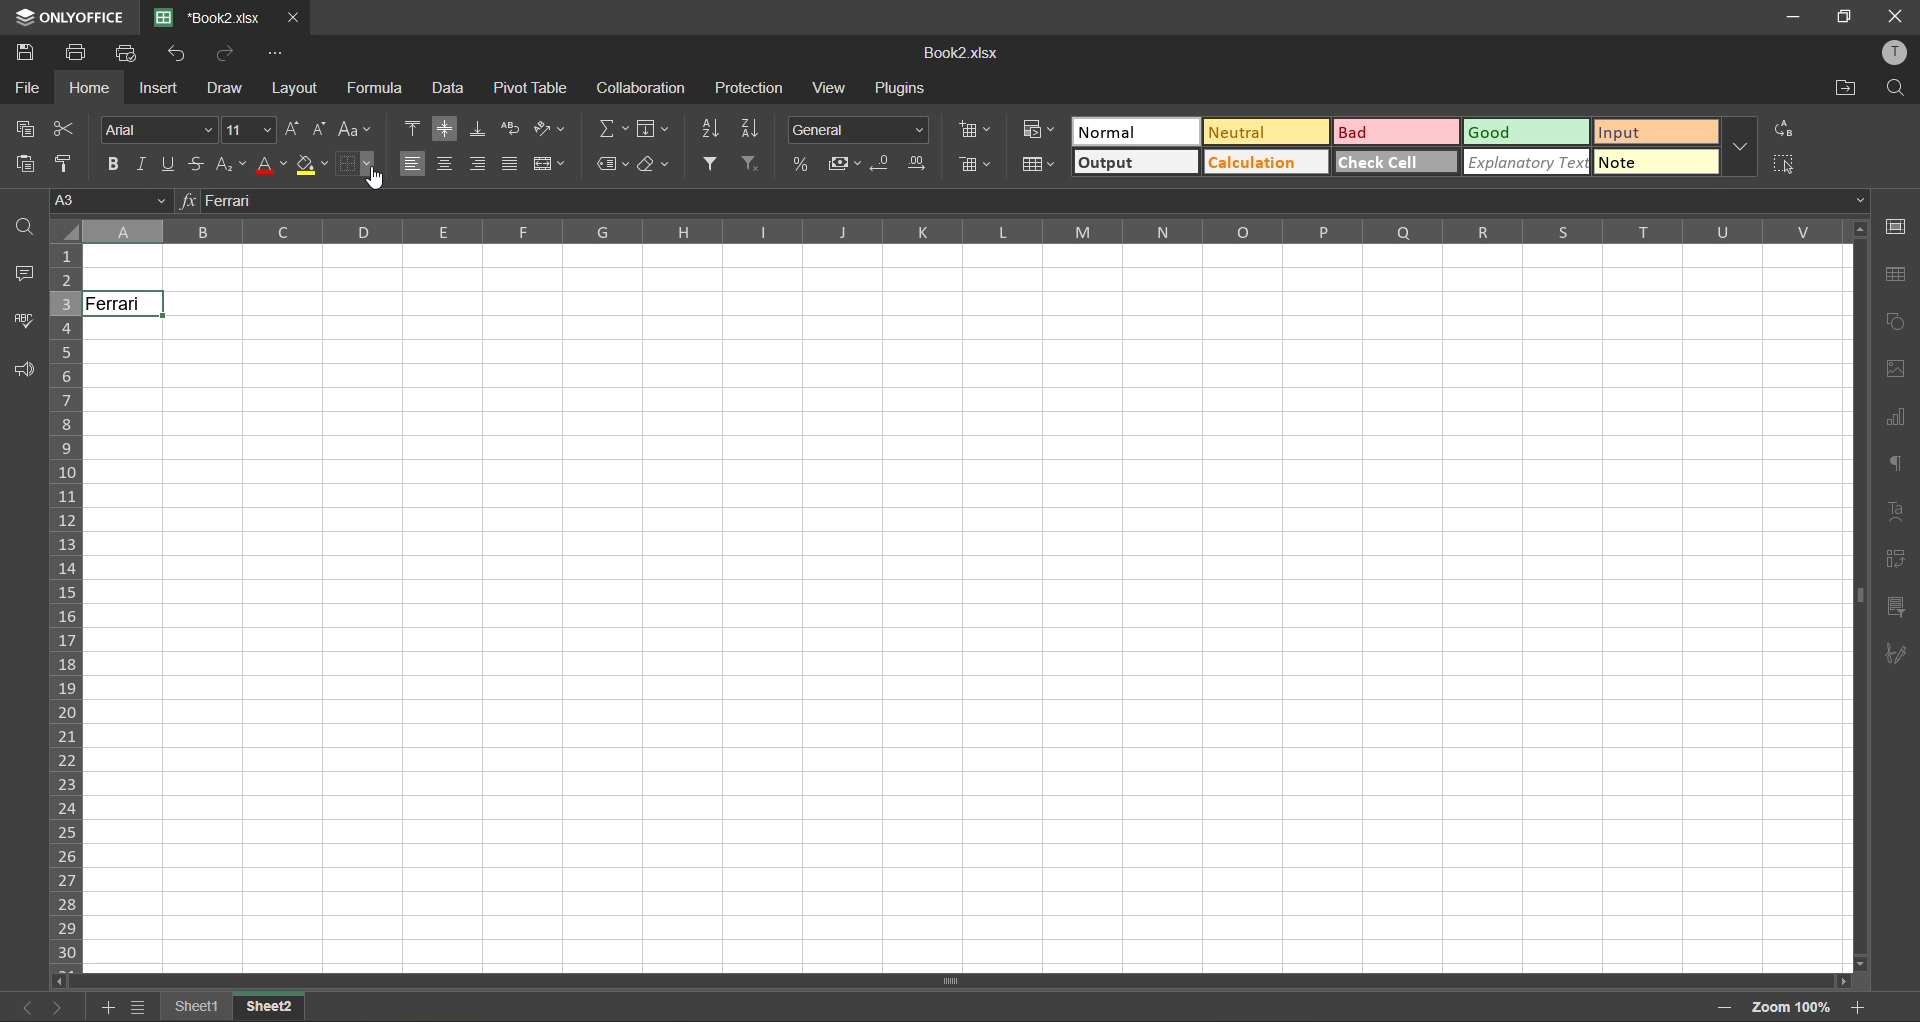 This screenshot has width=1920, height=1022. Describe the element at coordinates (200, 163) in the screenshot. I see `strikethrough` at that location.